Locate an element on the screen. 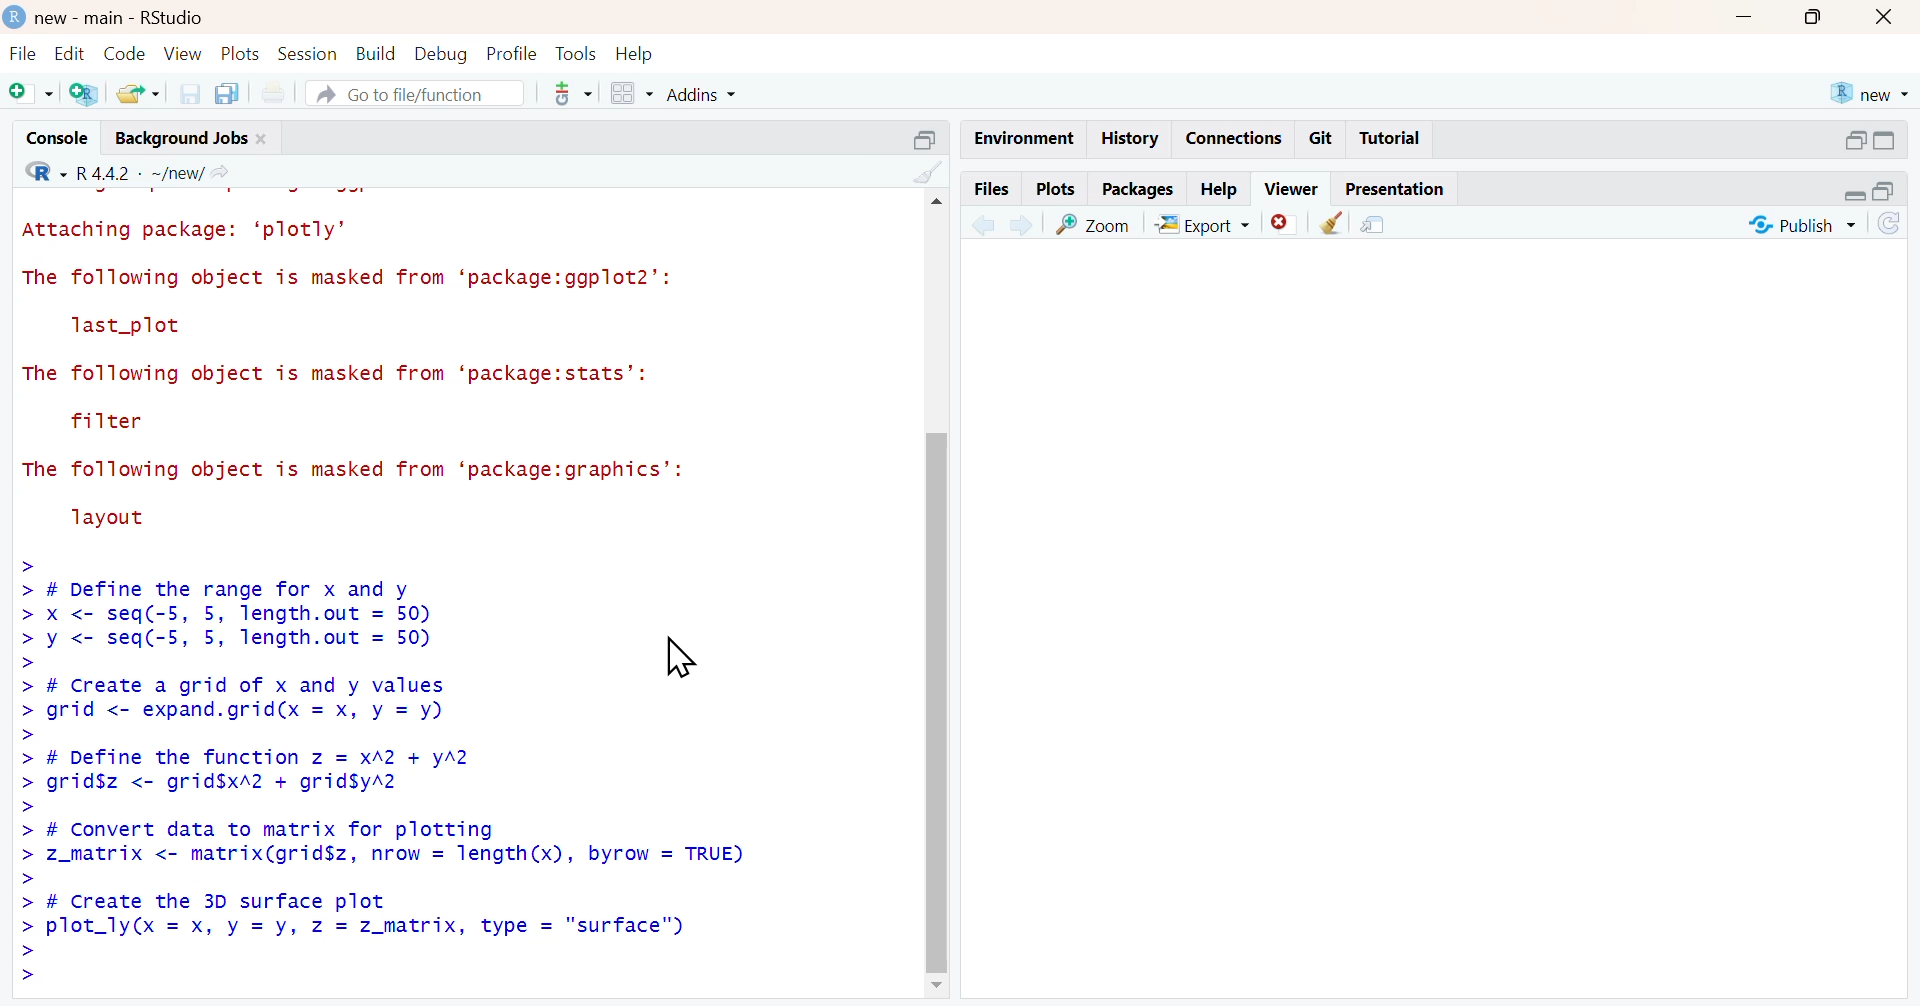  prompt cursor is located at coordinates (30, 805).